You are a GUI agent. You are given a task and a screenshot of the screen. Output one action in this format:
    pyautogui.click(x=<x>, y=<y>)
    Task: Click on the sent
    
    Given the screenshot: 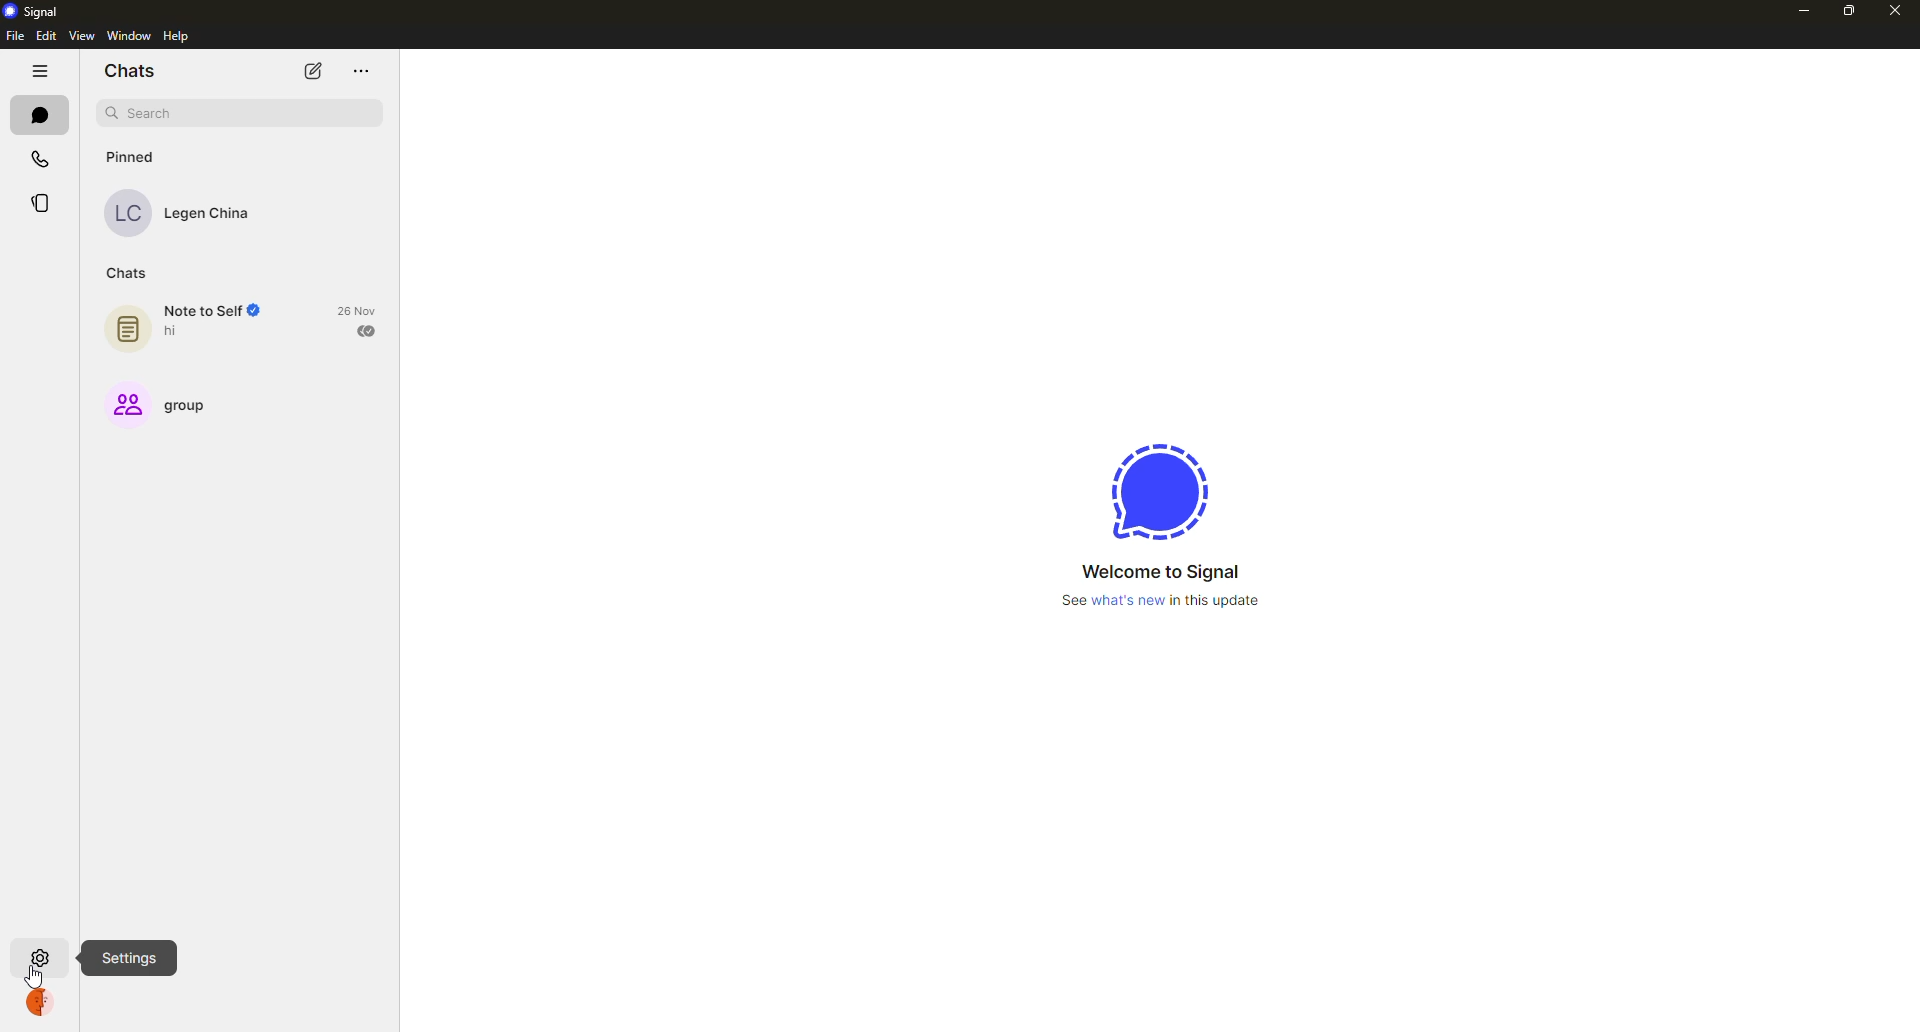 What is the action you would take?
    pyautogui.click(x=369, y=331)
    